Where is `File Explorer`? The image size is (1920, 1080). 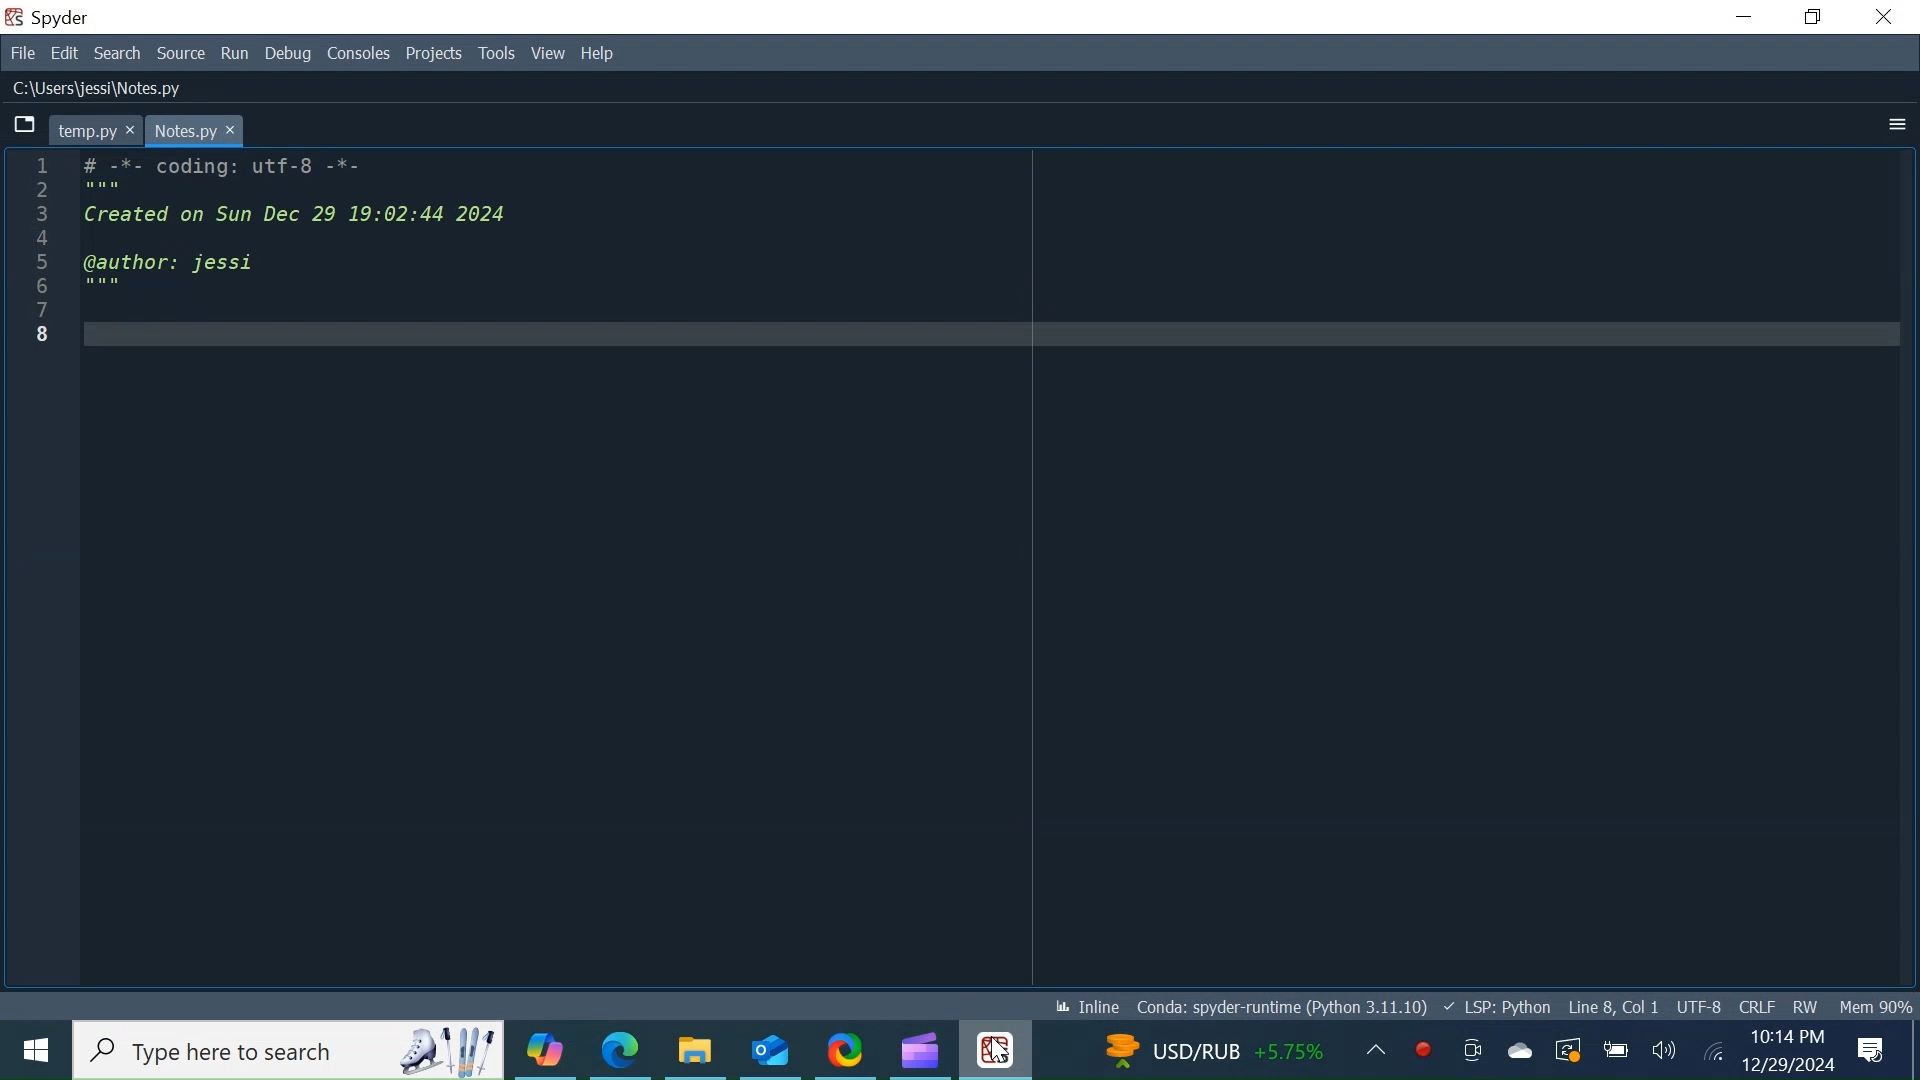 File Explorer is located at coordinates (697, 1050).